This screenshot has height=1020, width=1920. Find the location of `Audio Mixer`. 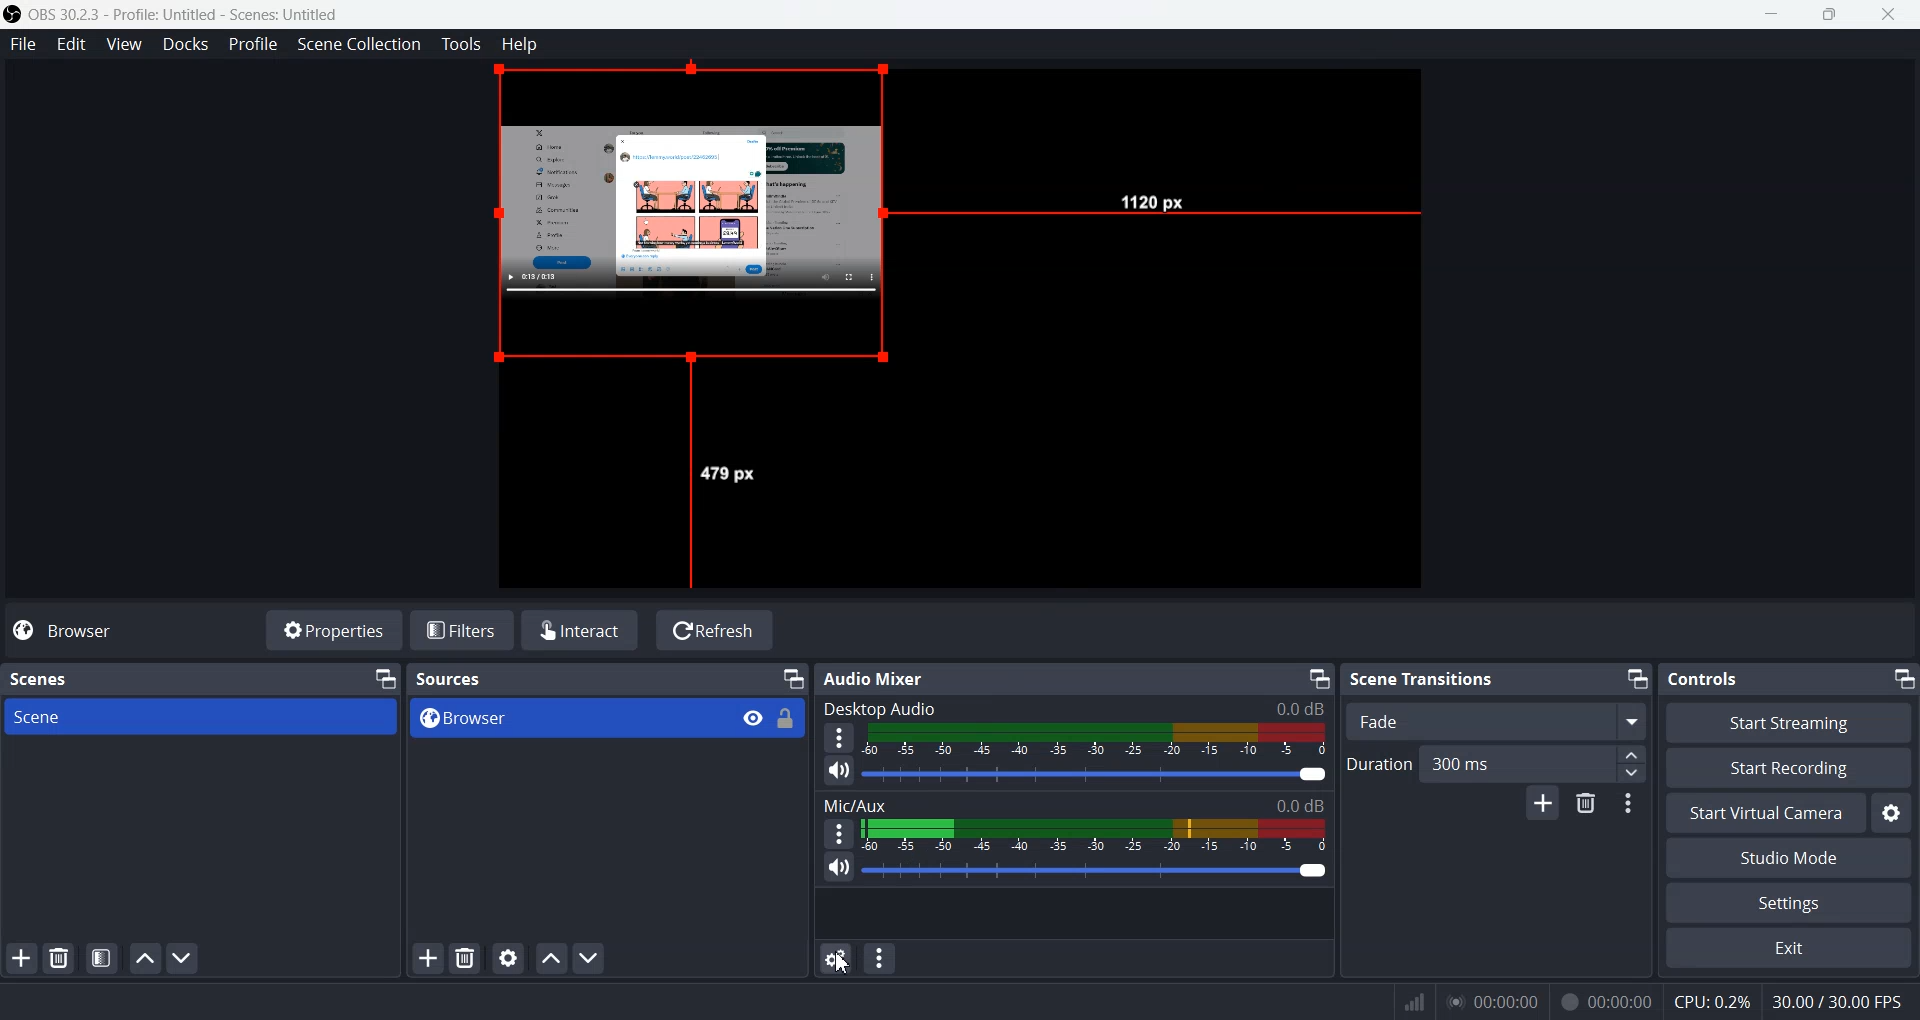

Audio Mixer is located at coordinates (882, 678).